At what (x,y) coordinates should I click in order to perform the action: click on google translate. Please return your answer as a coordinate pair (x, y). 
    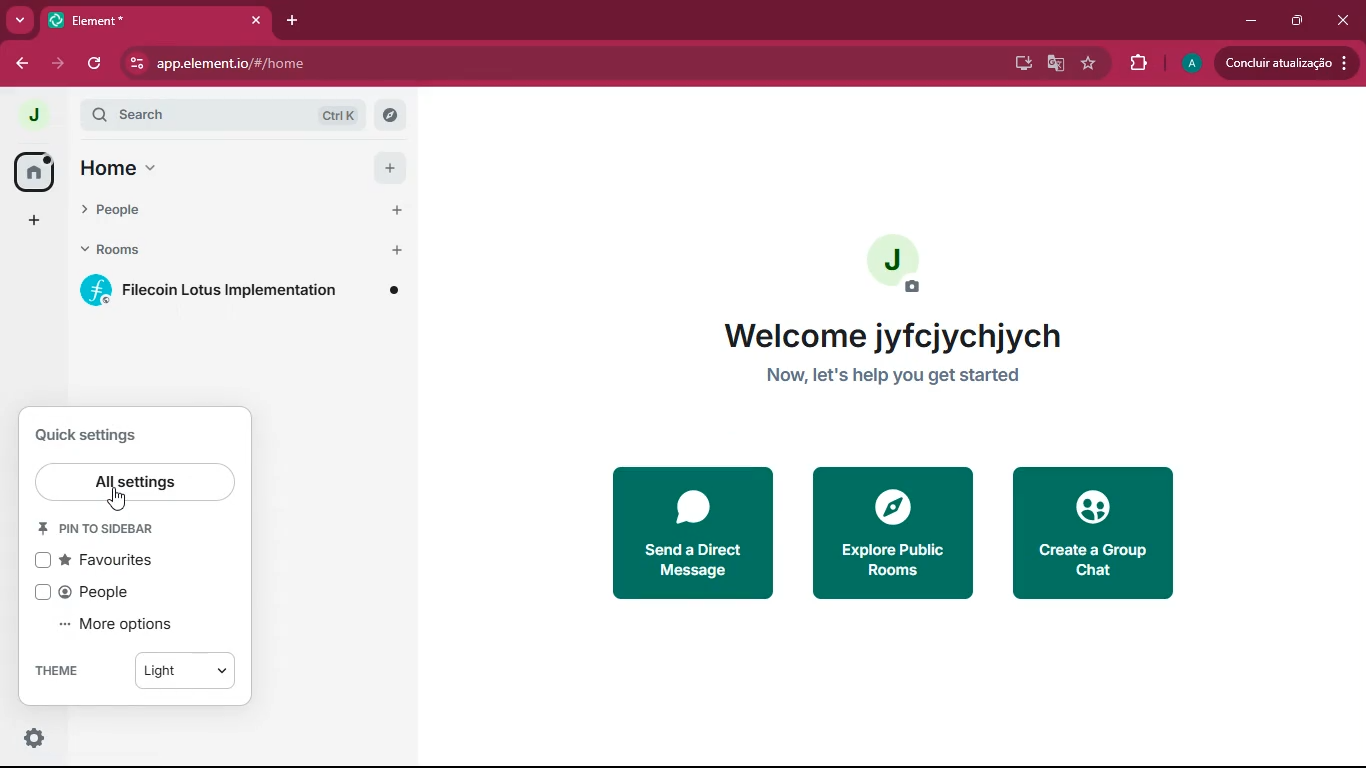
    Looking at the image, I should click on (1054, 64).